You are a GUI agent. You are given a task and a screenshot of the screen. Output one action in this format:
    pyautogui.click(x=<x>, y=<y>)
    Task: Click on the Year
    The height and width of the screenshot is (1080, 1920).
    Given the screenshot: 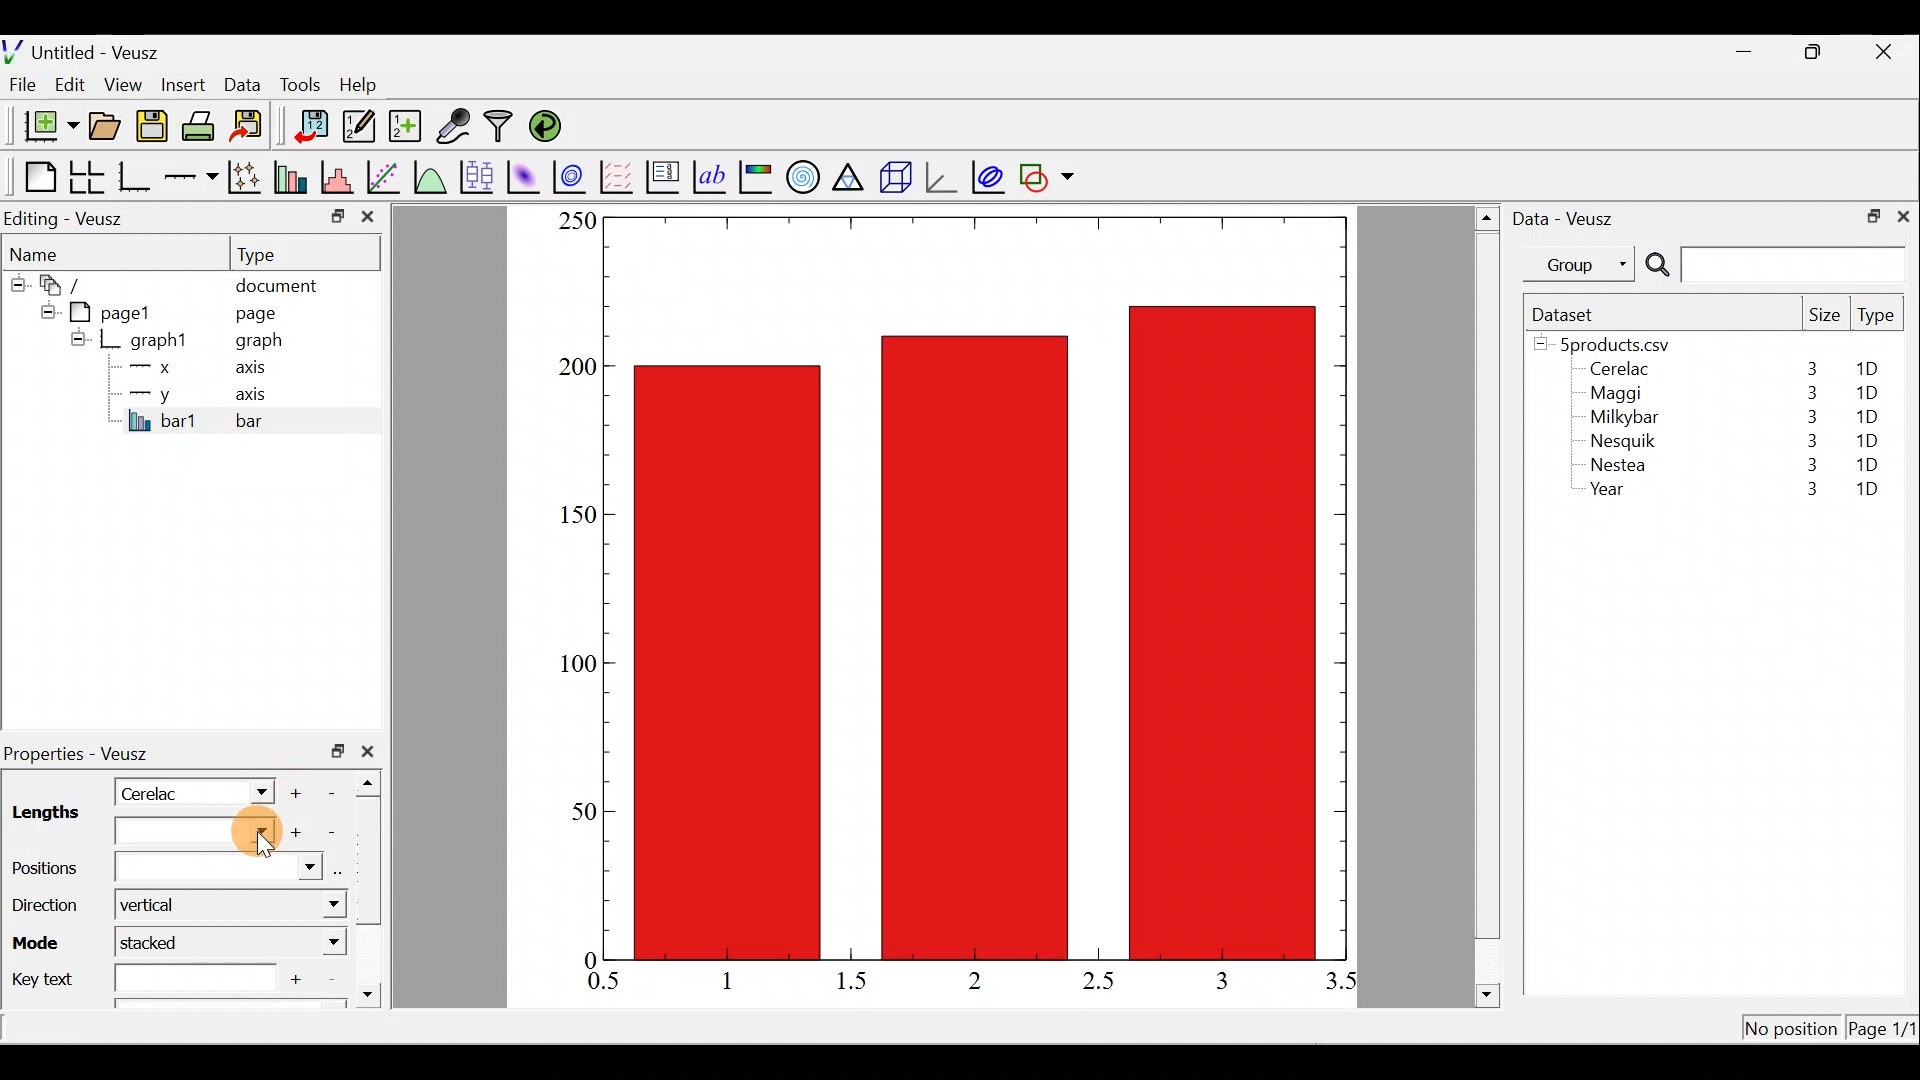 What is the action you would take?
    pyautogui.click(x=1612, y=494)
    